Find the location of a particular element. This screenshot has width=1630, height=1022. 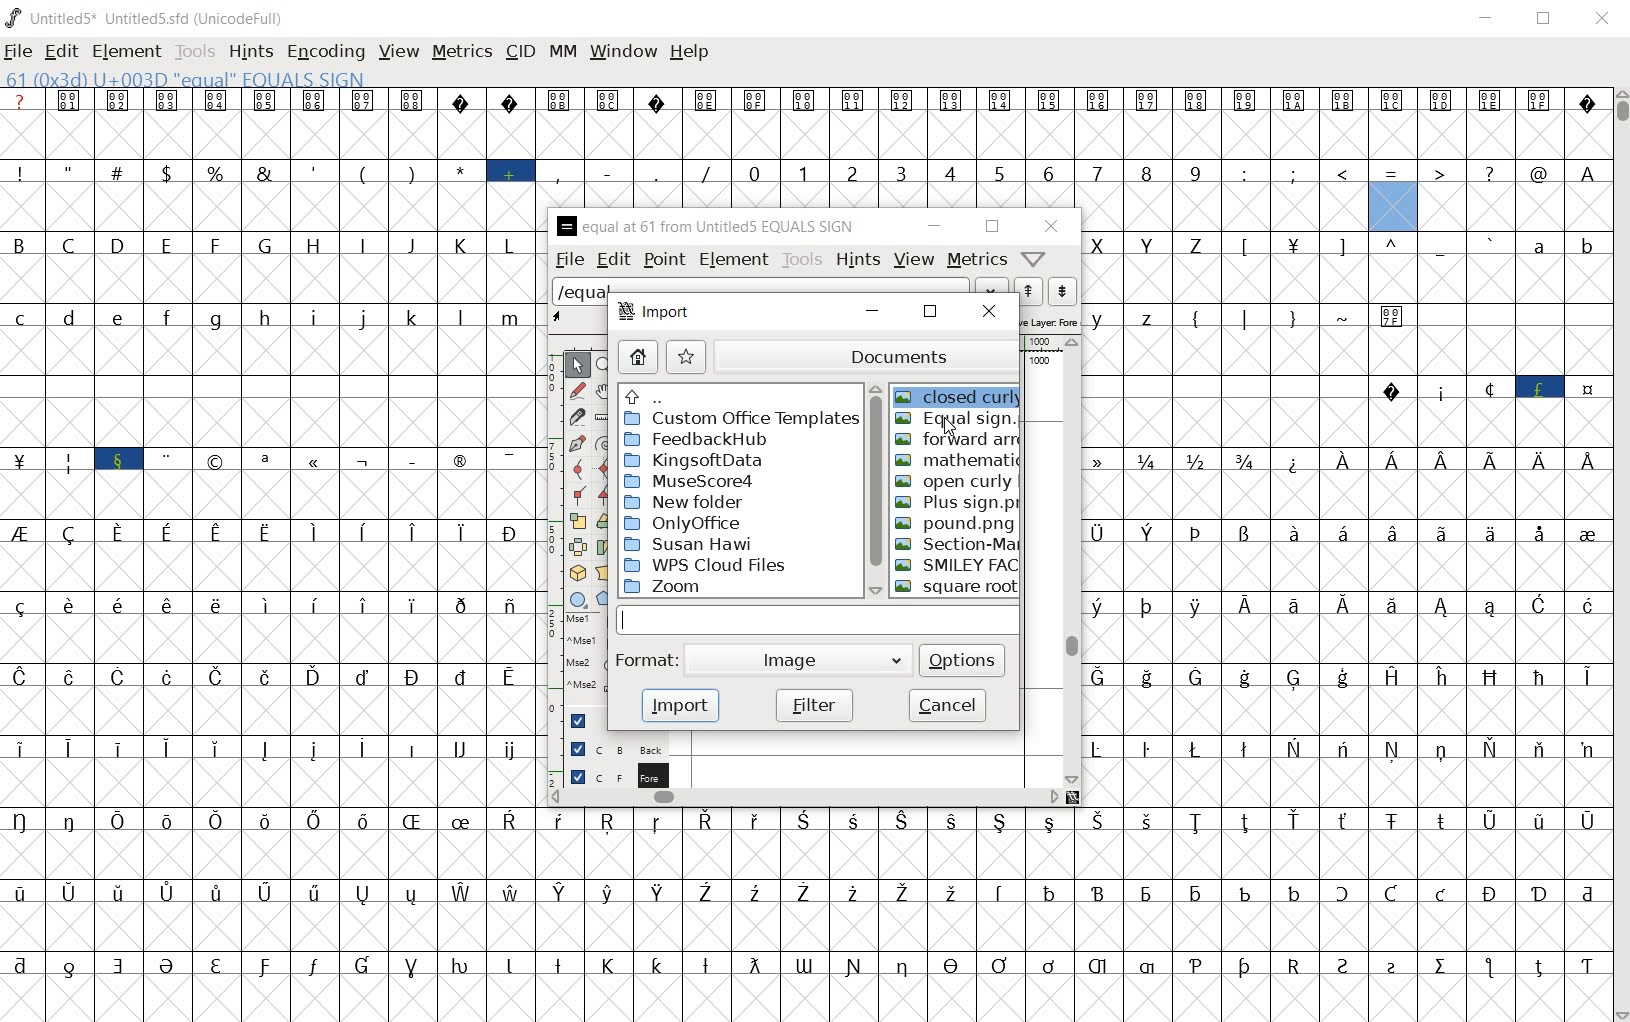

file is located at coordinates (17, 53).